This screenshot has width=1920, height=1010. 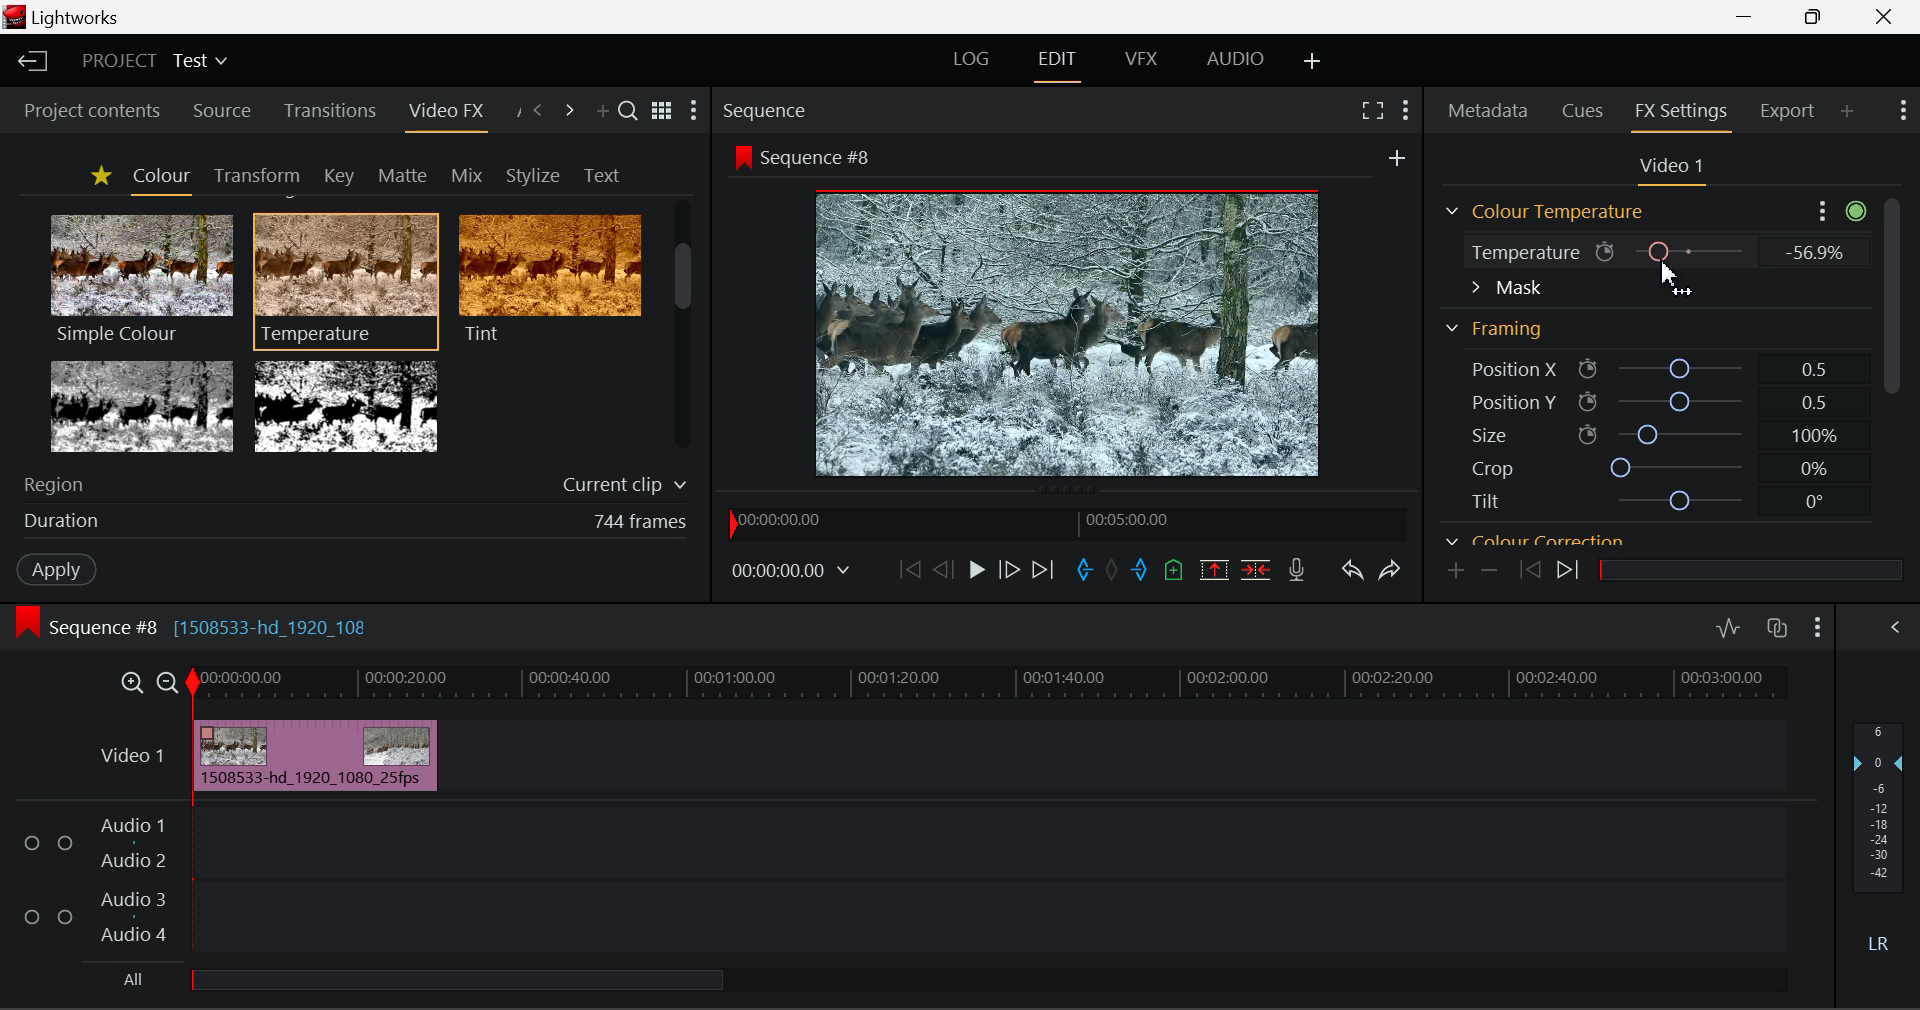 I want to click on To start, so click(x=907, y=574).